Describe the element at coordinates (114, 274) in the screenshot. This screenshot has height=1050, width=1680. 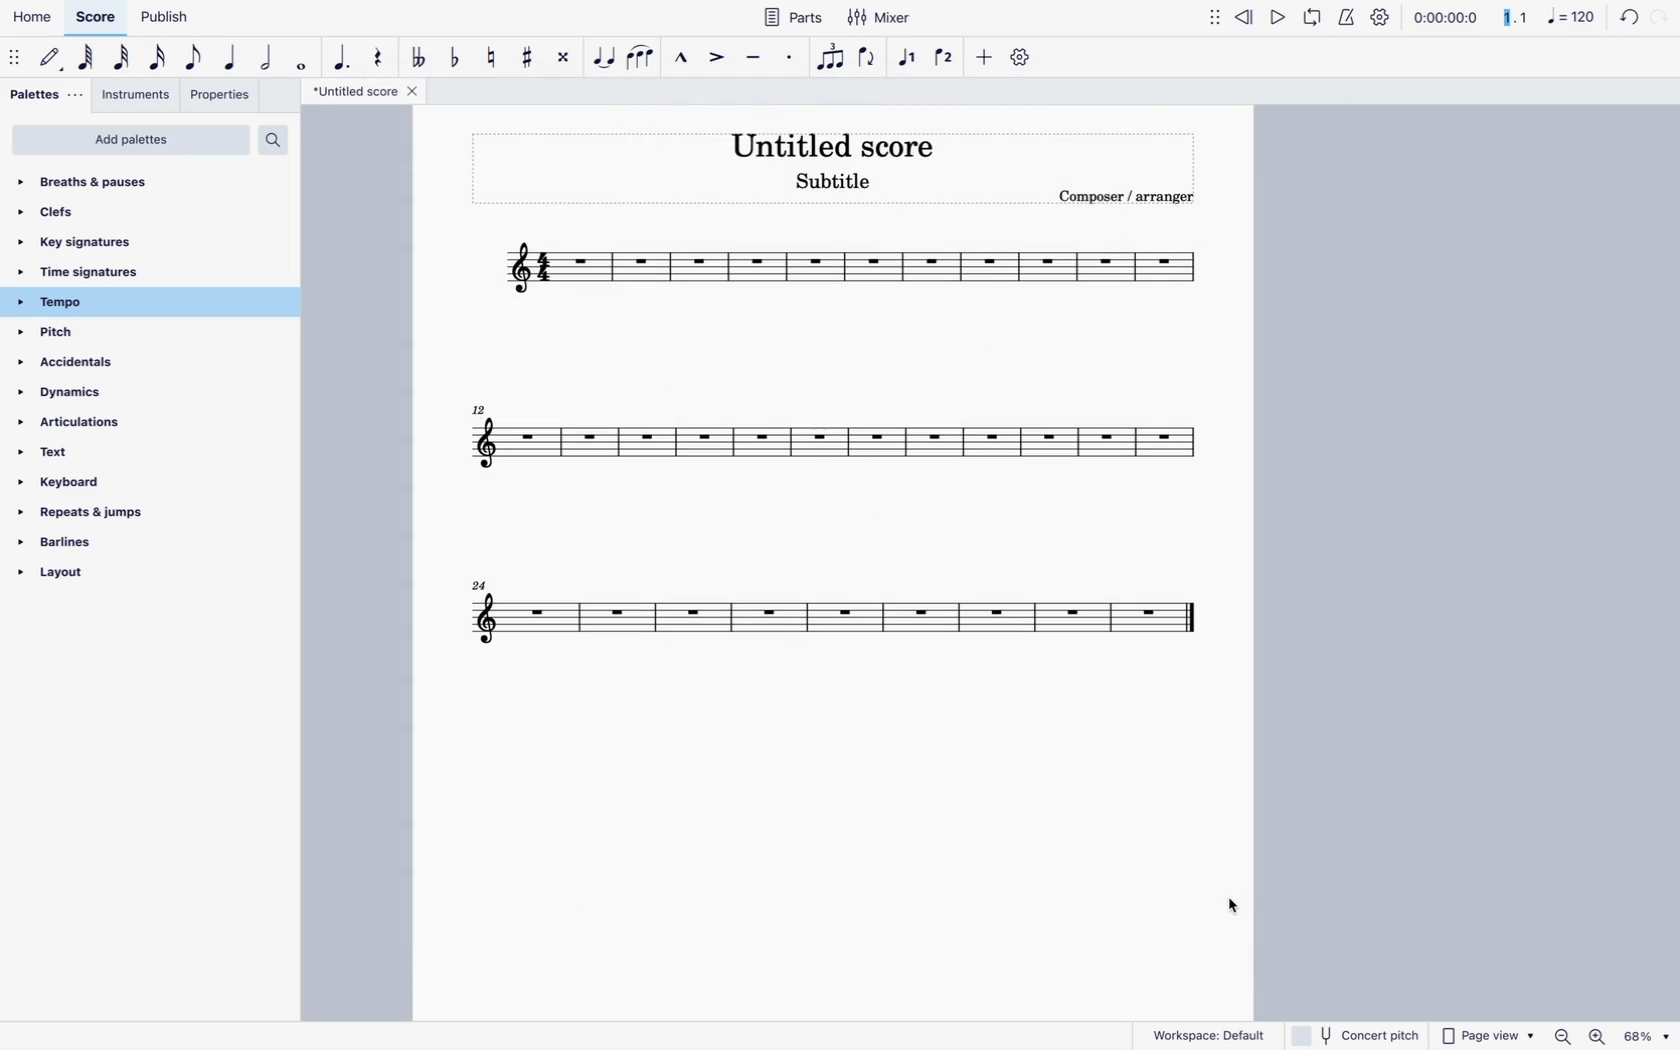
I see `time signatures` at that location.